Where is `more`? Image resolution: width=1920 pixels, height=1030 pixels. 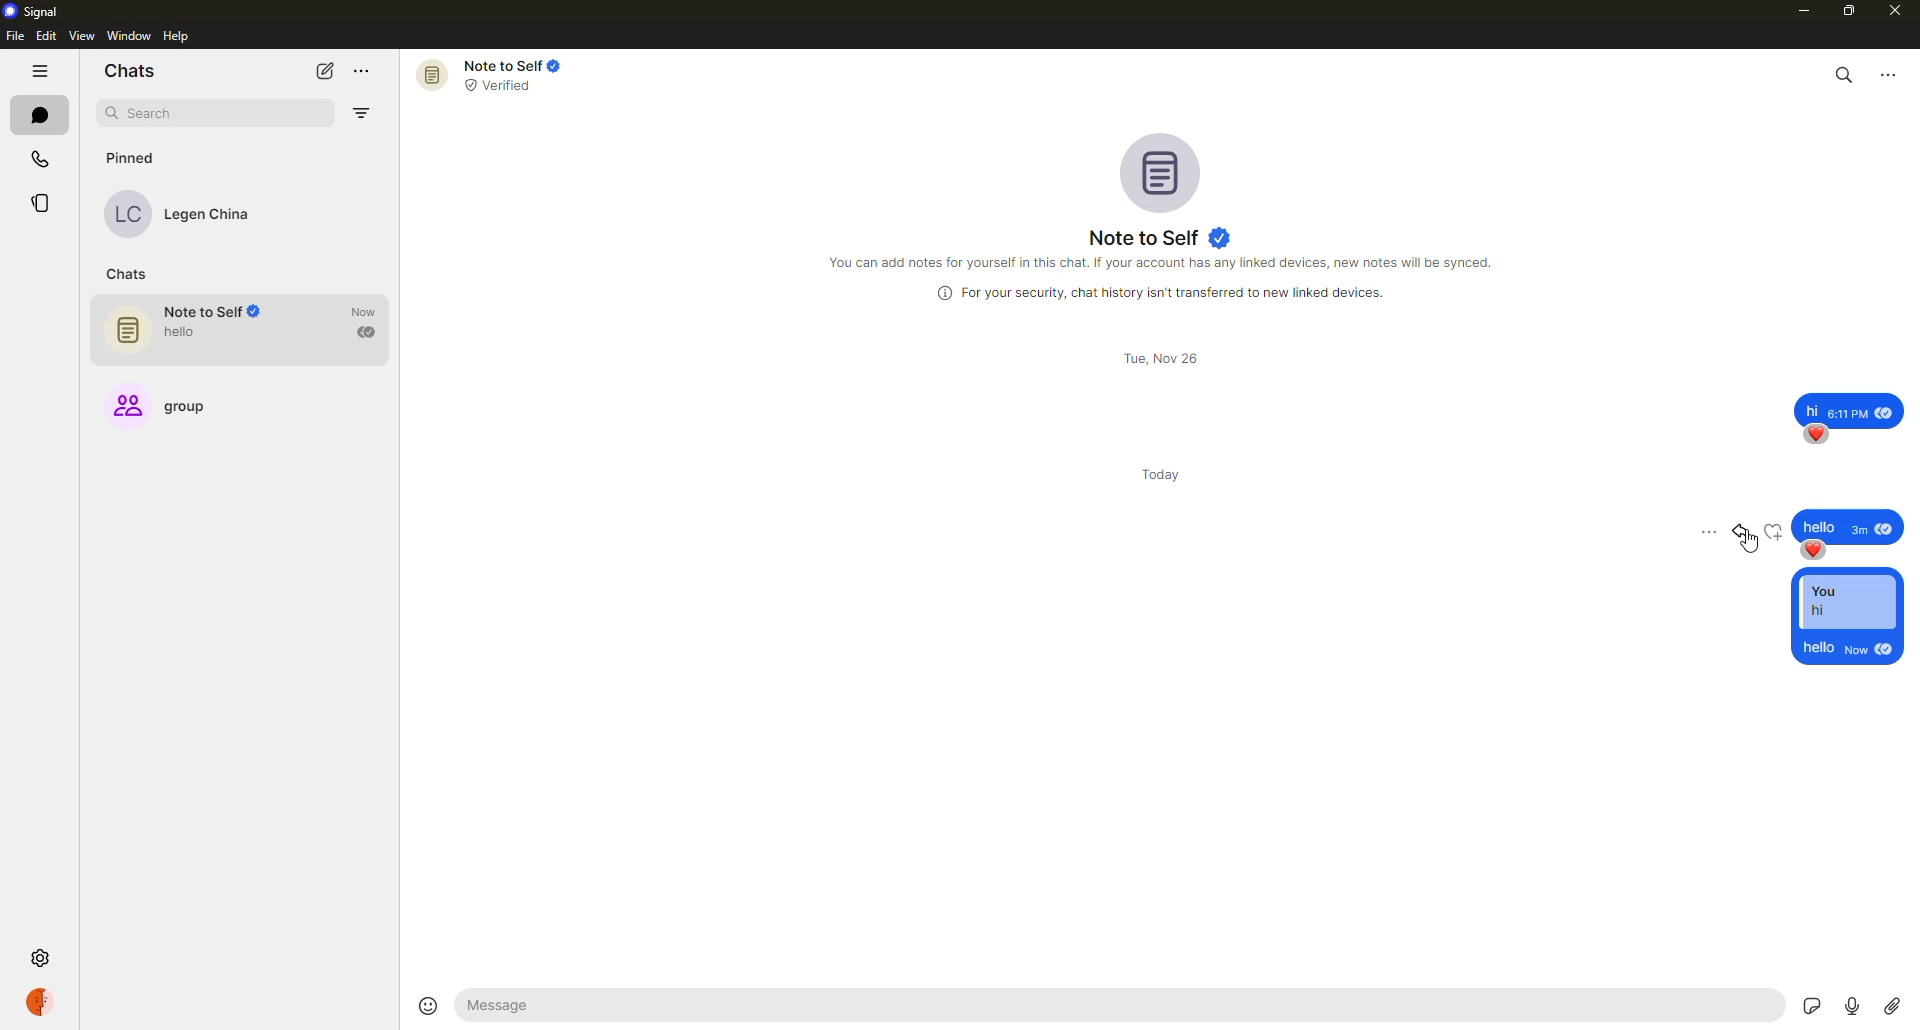 more is located at coordinates (1890, 74).